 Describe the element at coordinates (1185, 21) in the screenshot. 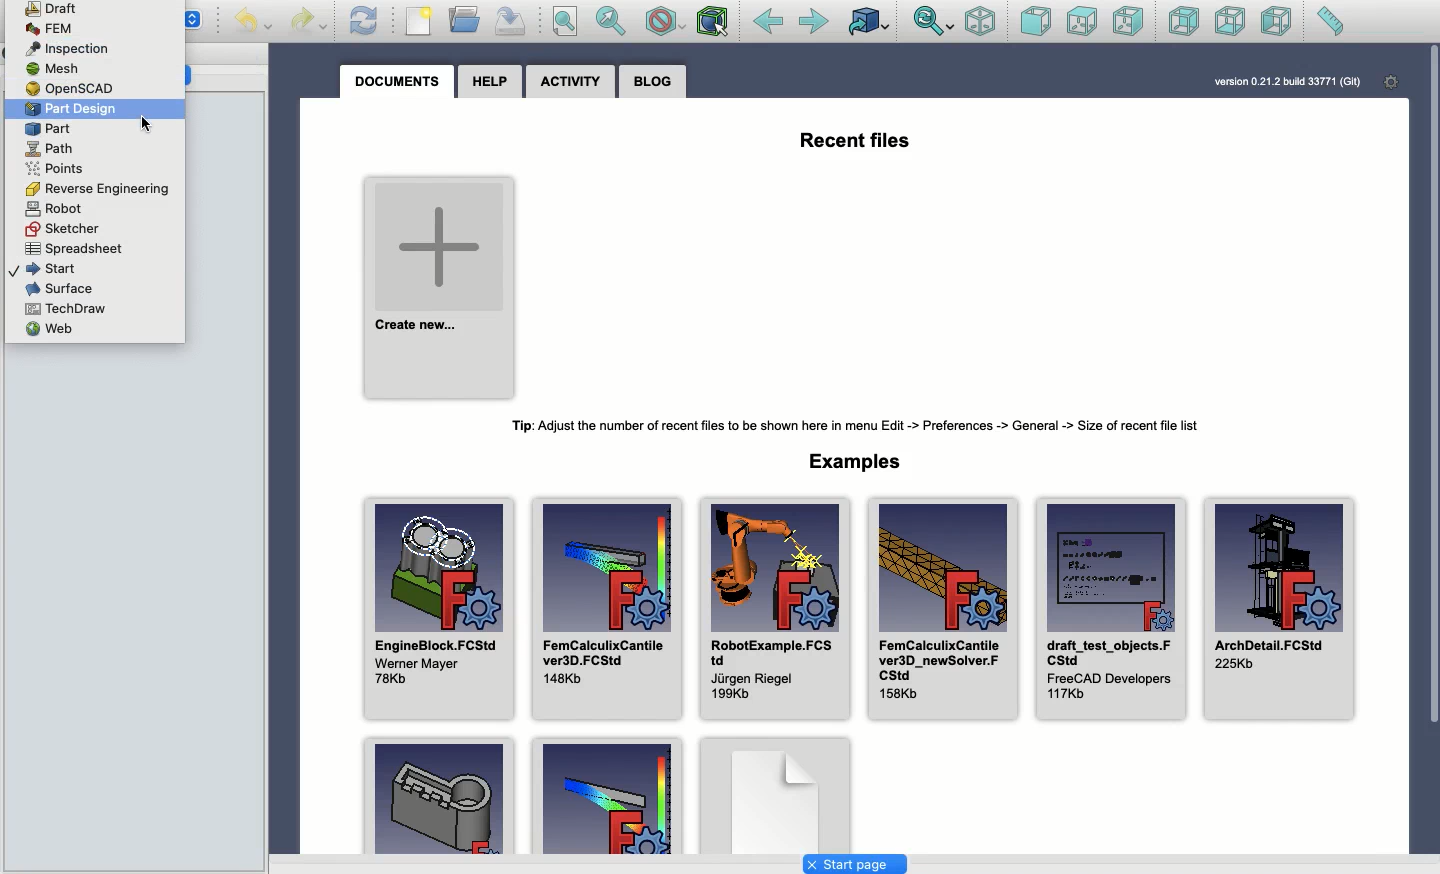

I see `Back` at that location.